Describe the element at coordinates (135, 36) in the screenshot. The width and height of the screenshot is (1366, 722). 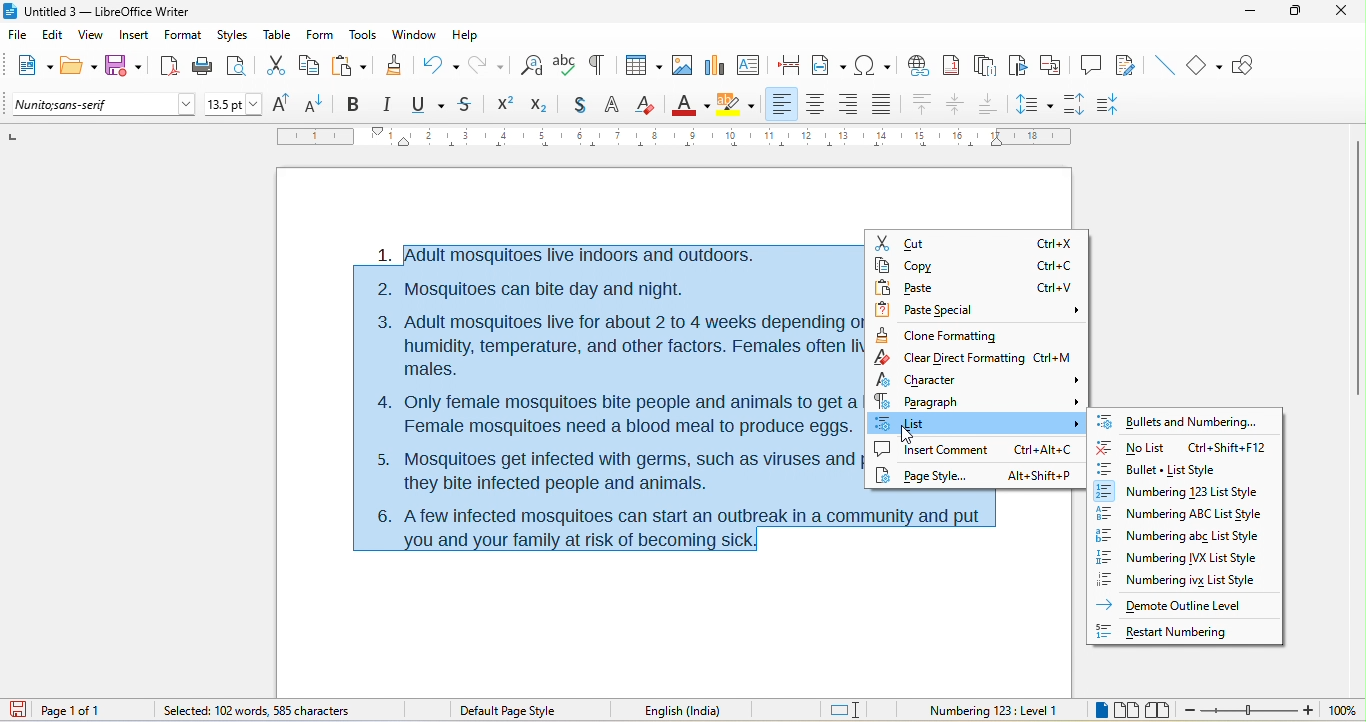
I see `insert` at that location.